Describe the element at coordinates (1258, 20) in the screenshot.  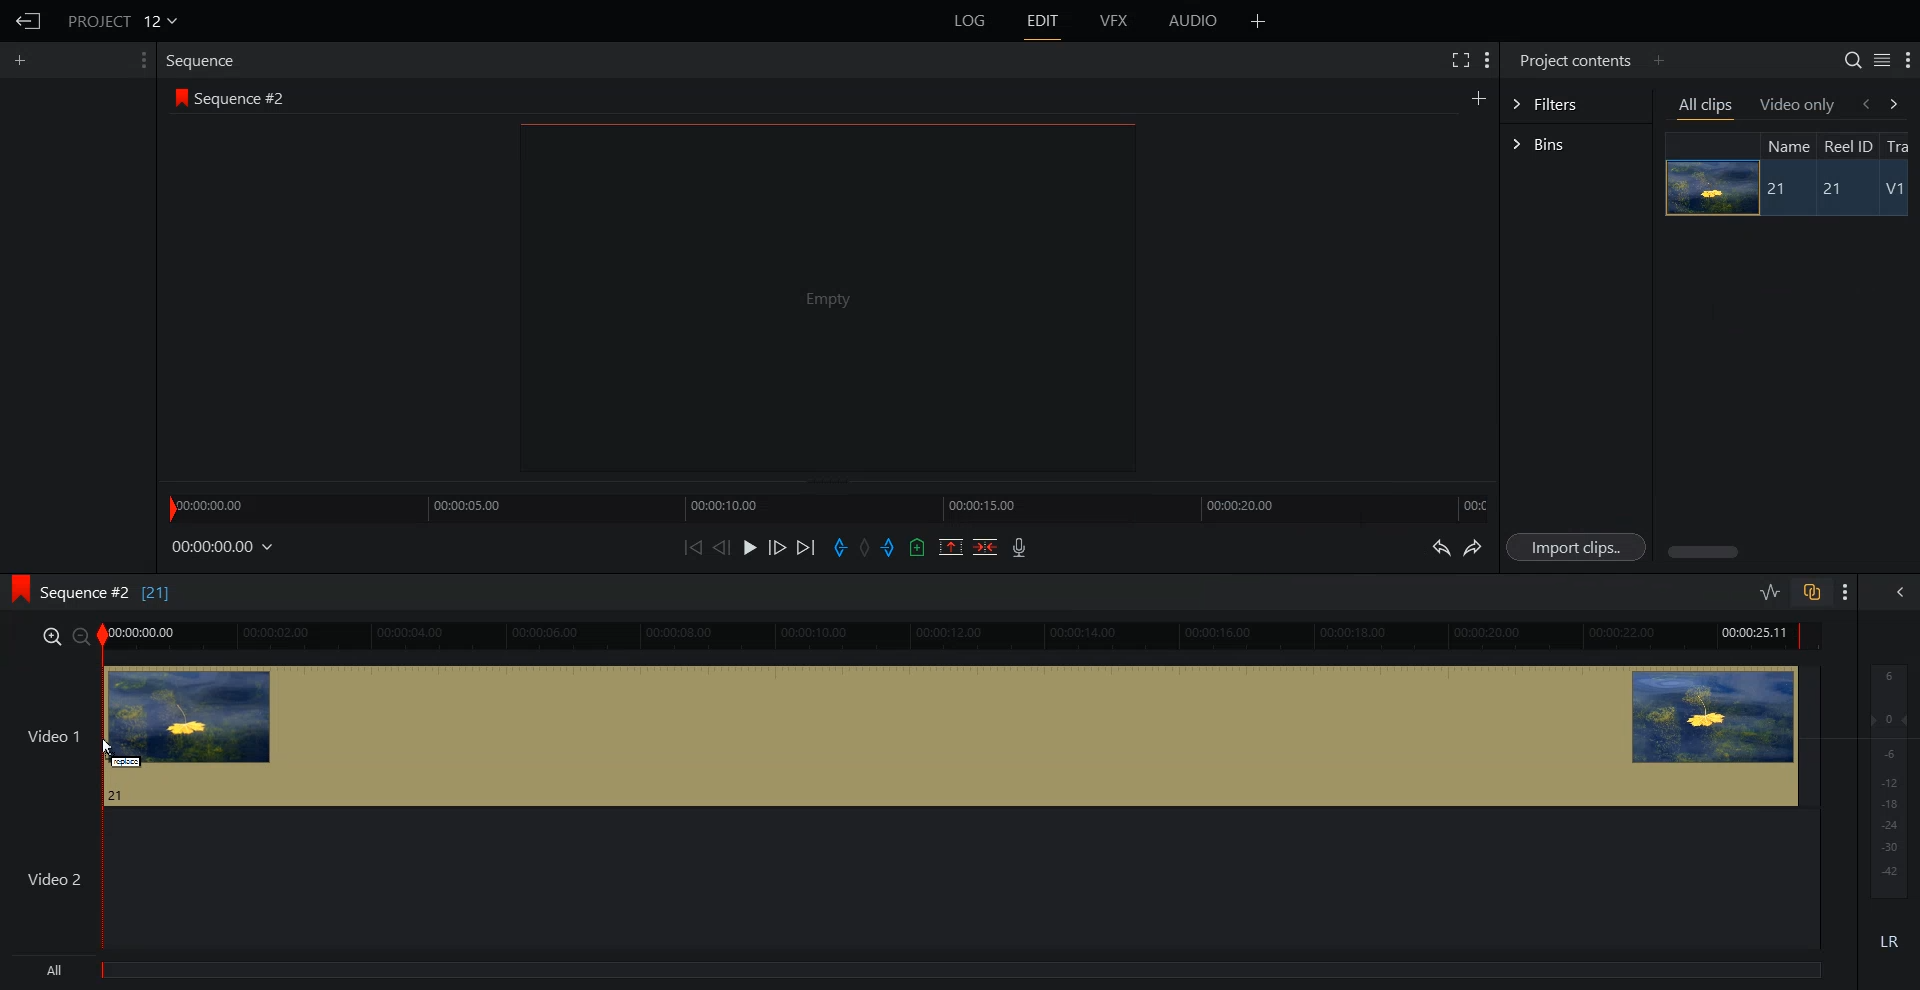
I see `Add Panel` at that location.